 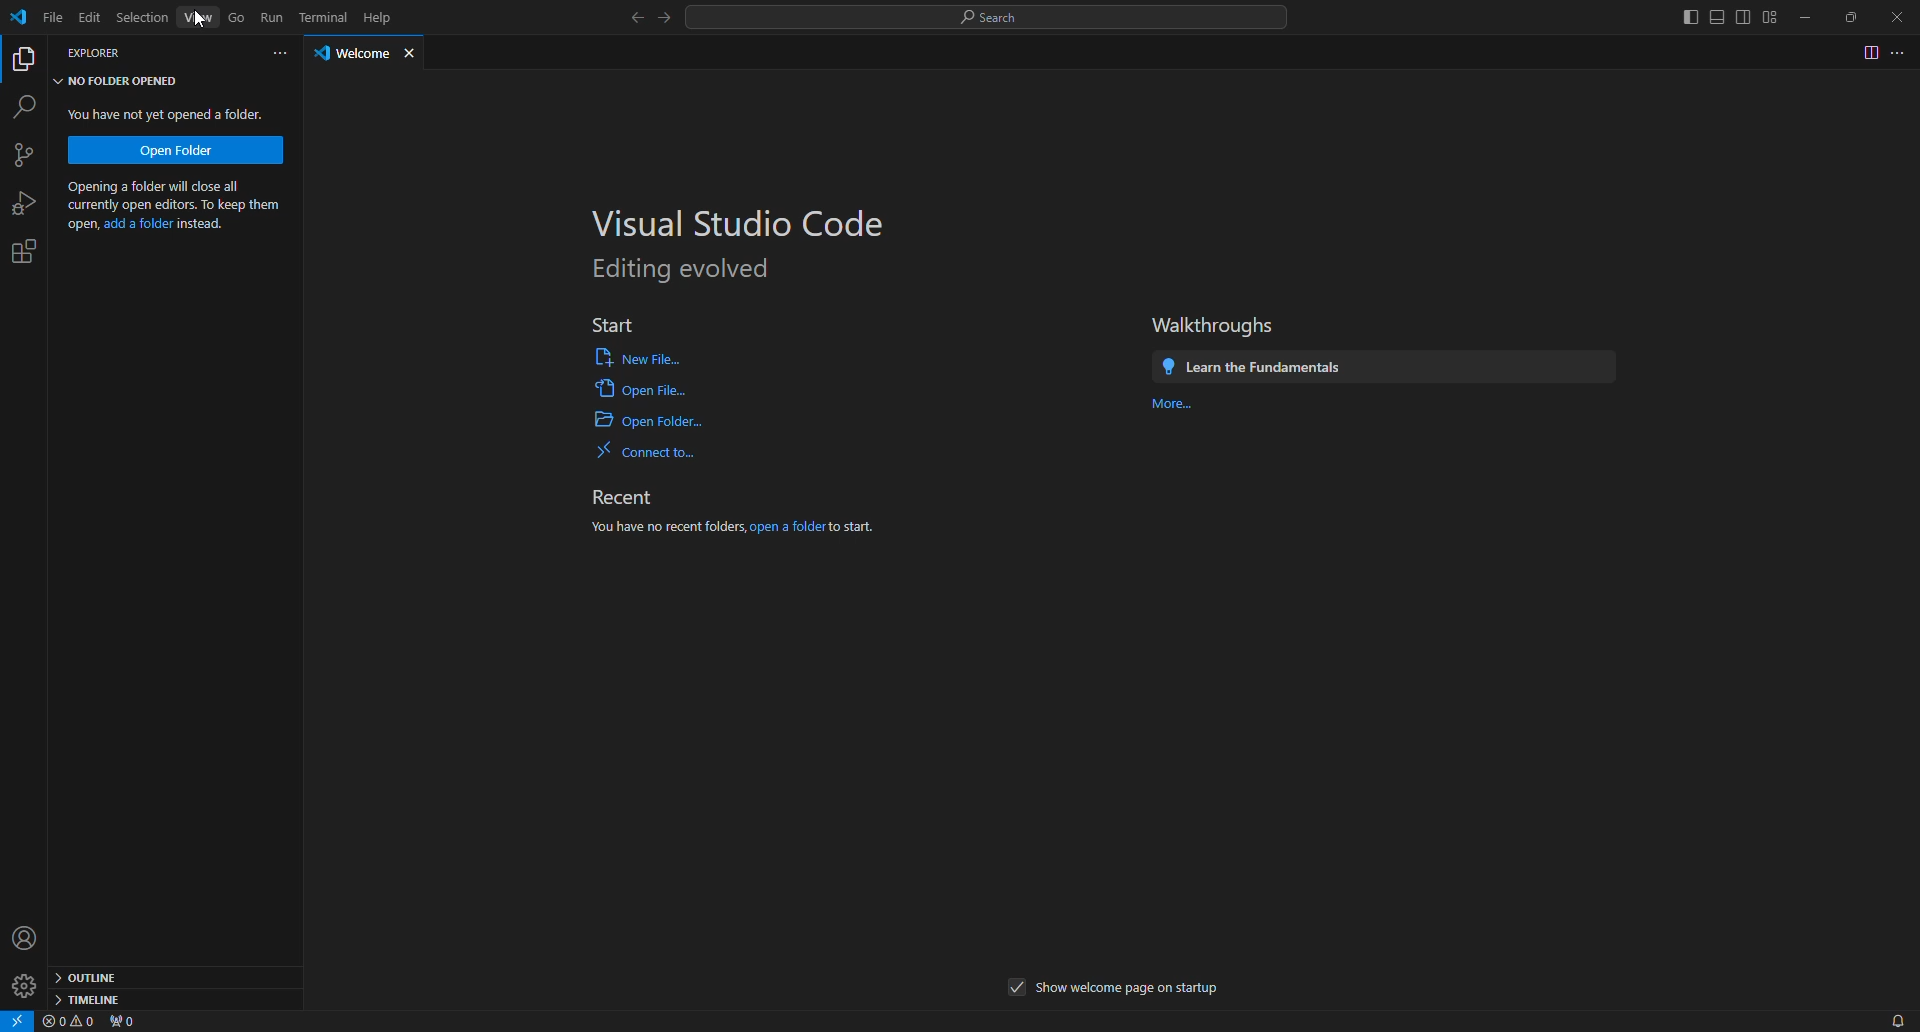 What do you see at coordinates (729, 537) in the screenshot?
I see `You have no recent folder, open a folder to start` at bounding box center [729, 537].